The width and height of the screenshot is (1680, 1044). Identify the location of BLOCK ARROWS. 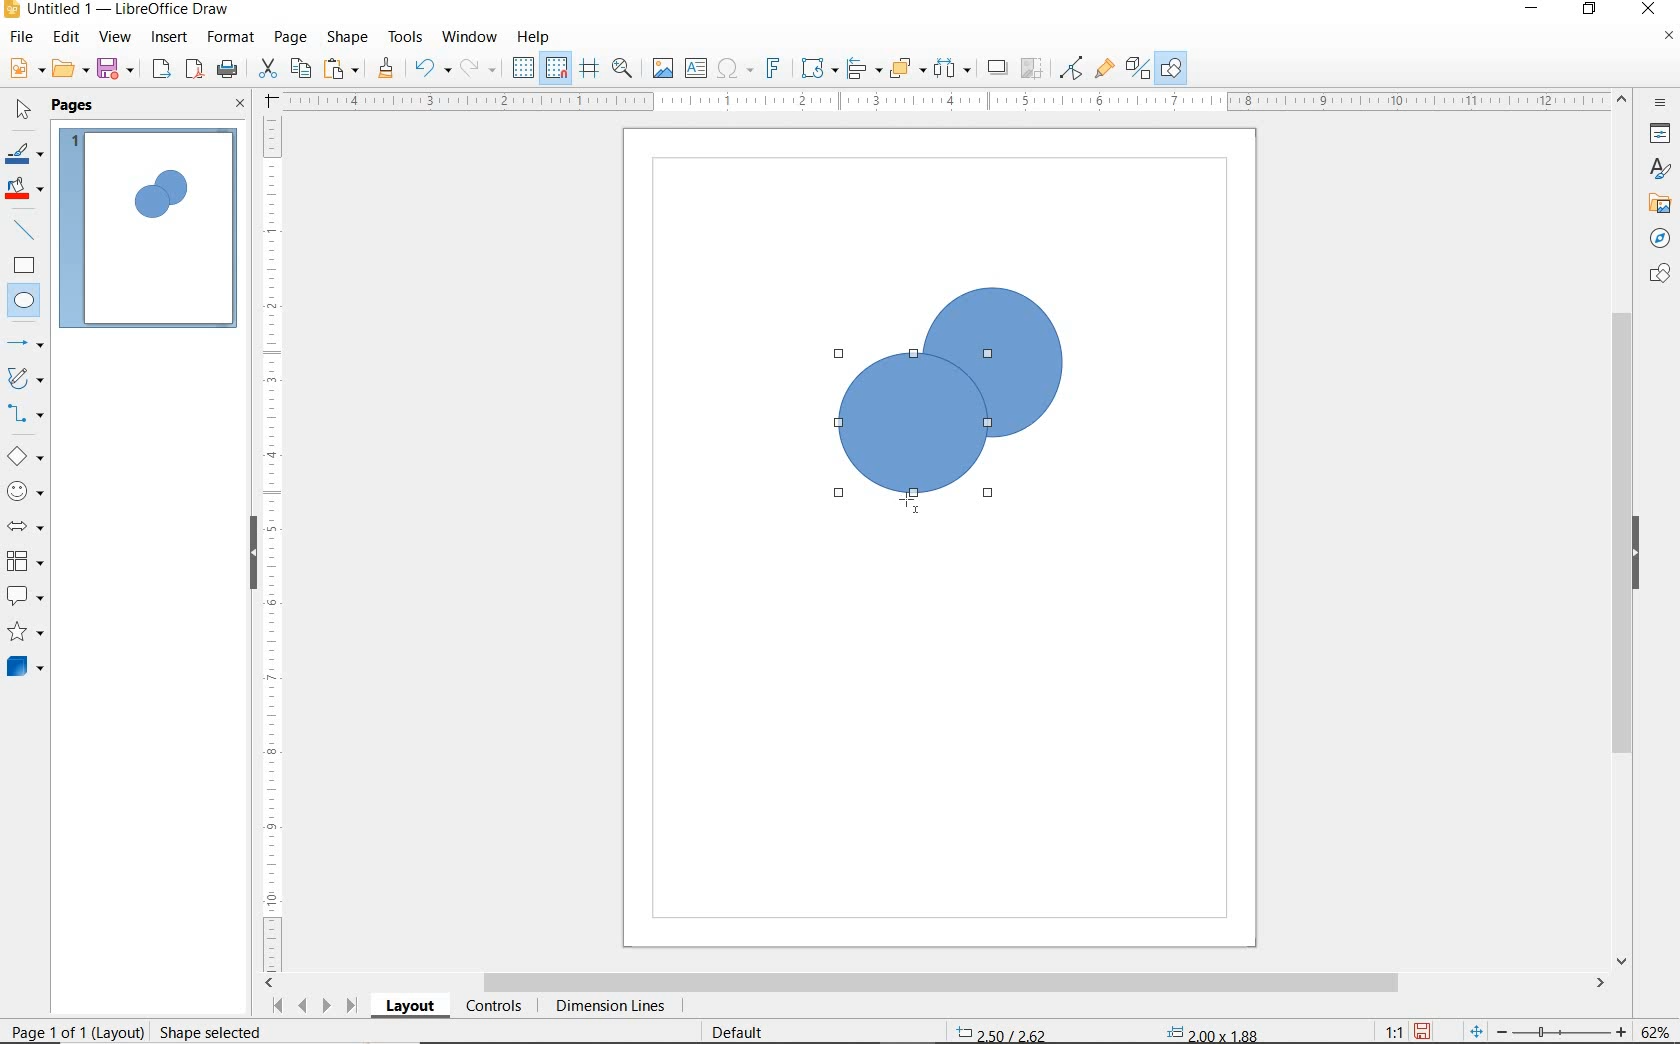
(24, 523).